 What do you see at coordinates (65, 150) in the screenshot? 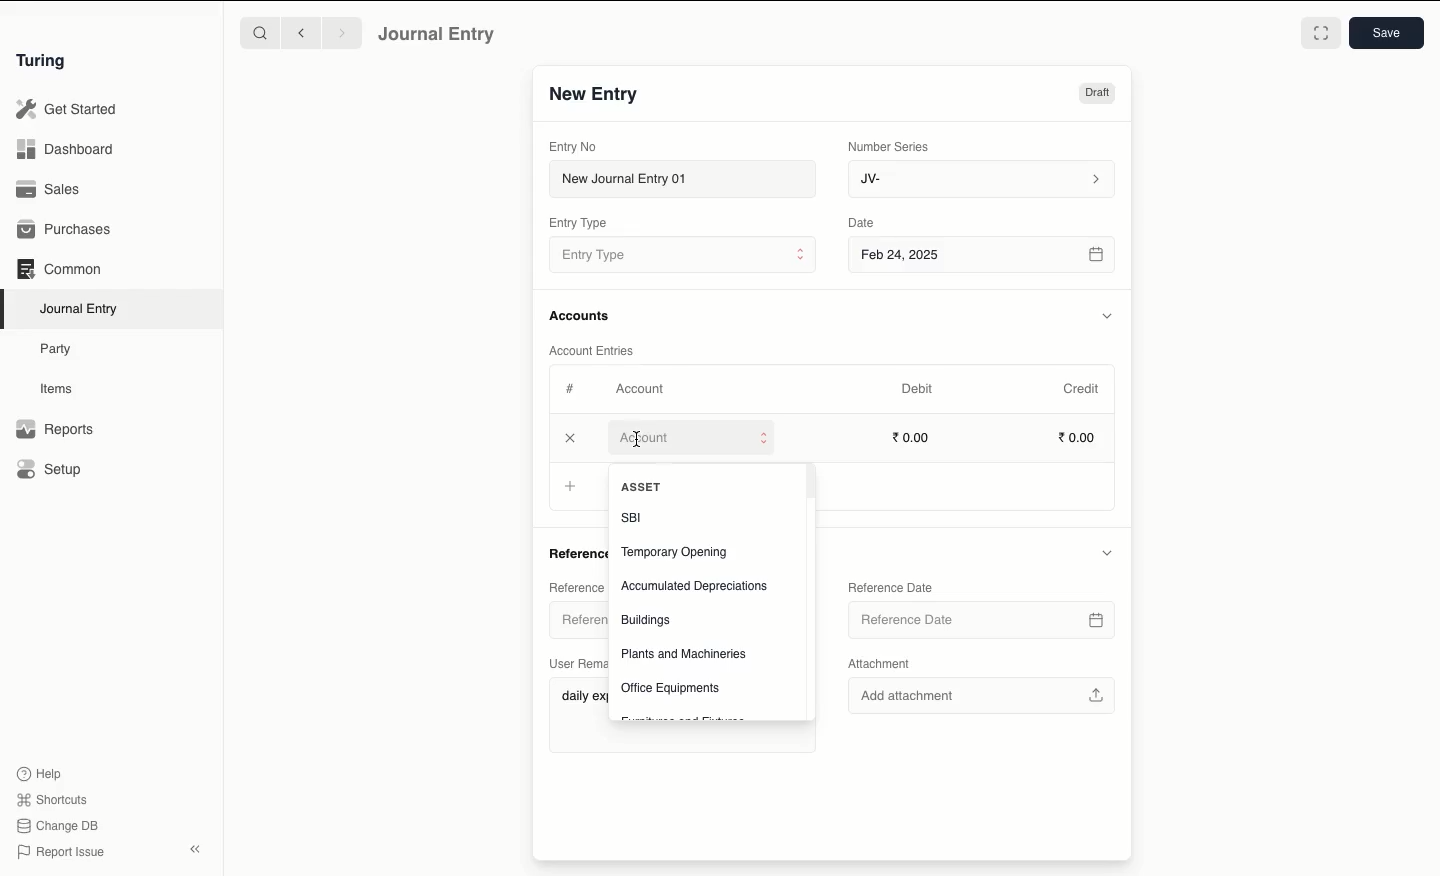
I see `Dashboard` at bounding box center [65, 150].